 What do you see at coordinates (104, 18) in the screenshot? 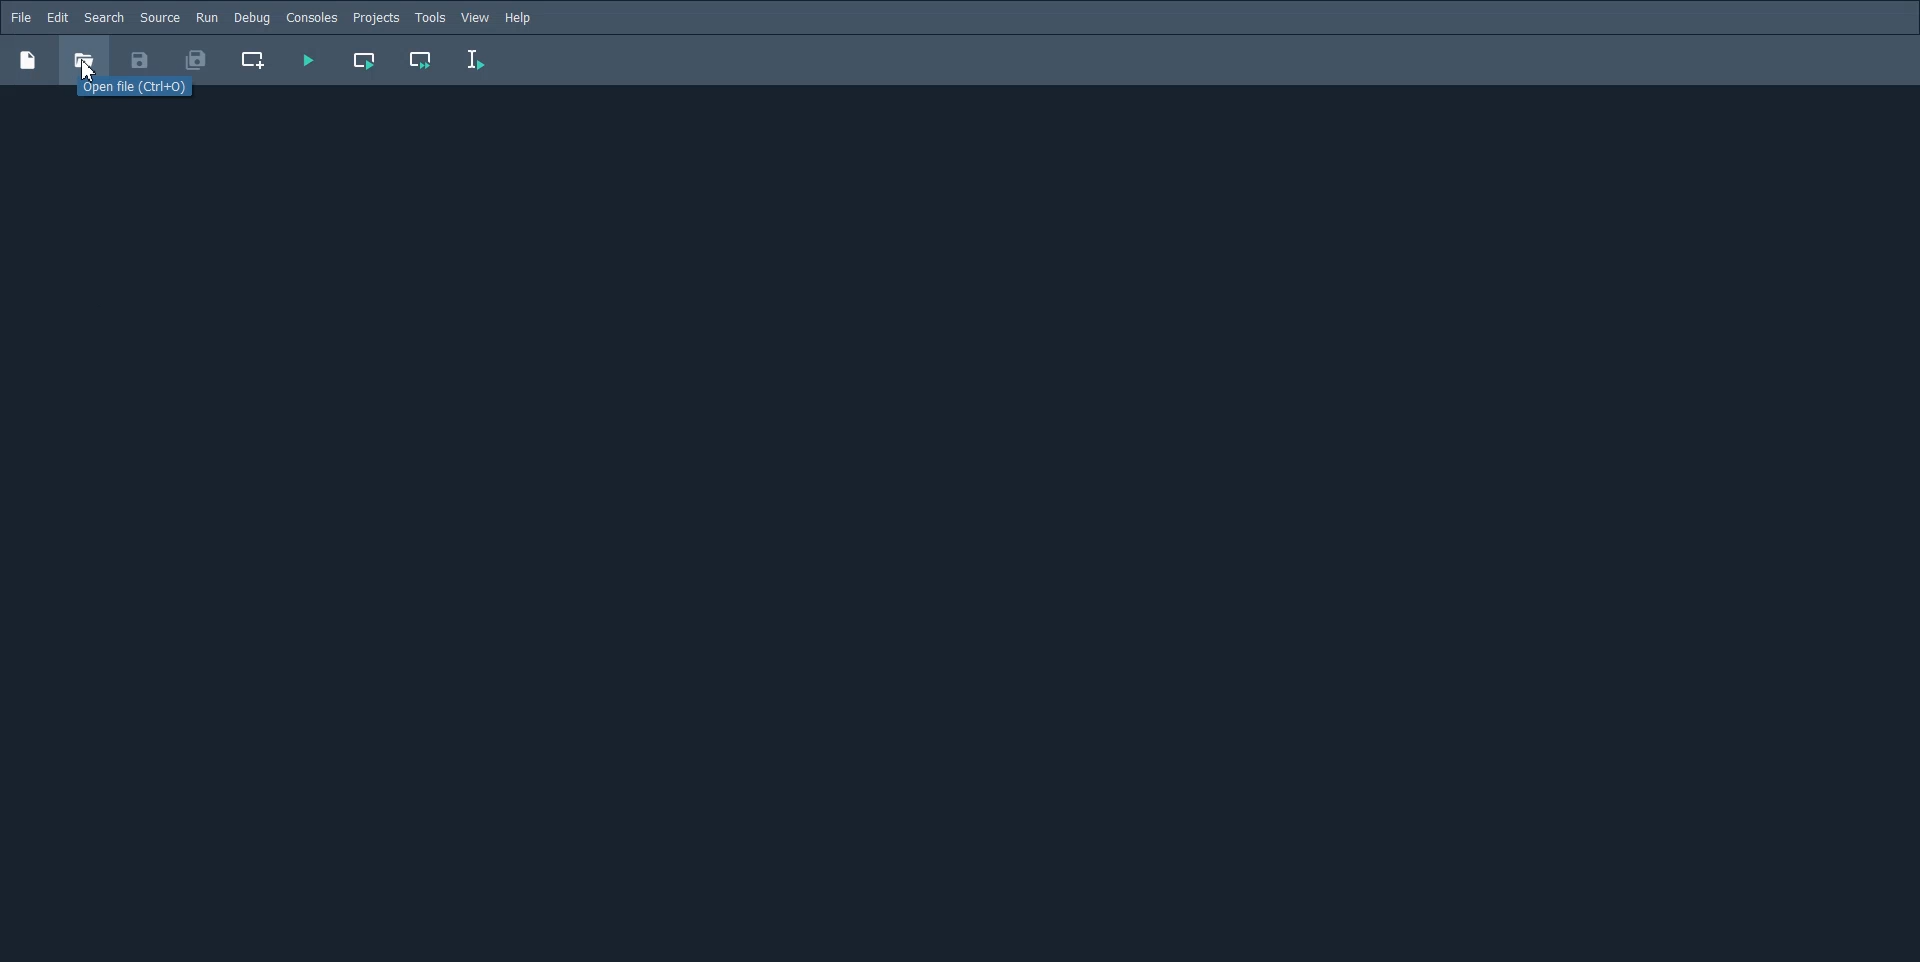
I see `Search` at bounding box center [104, 18].